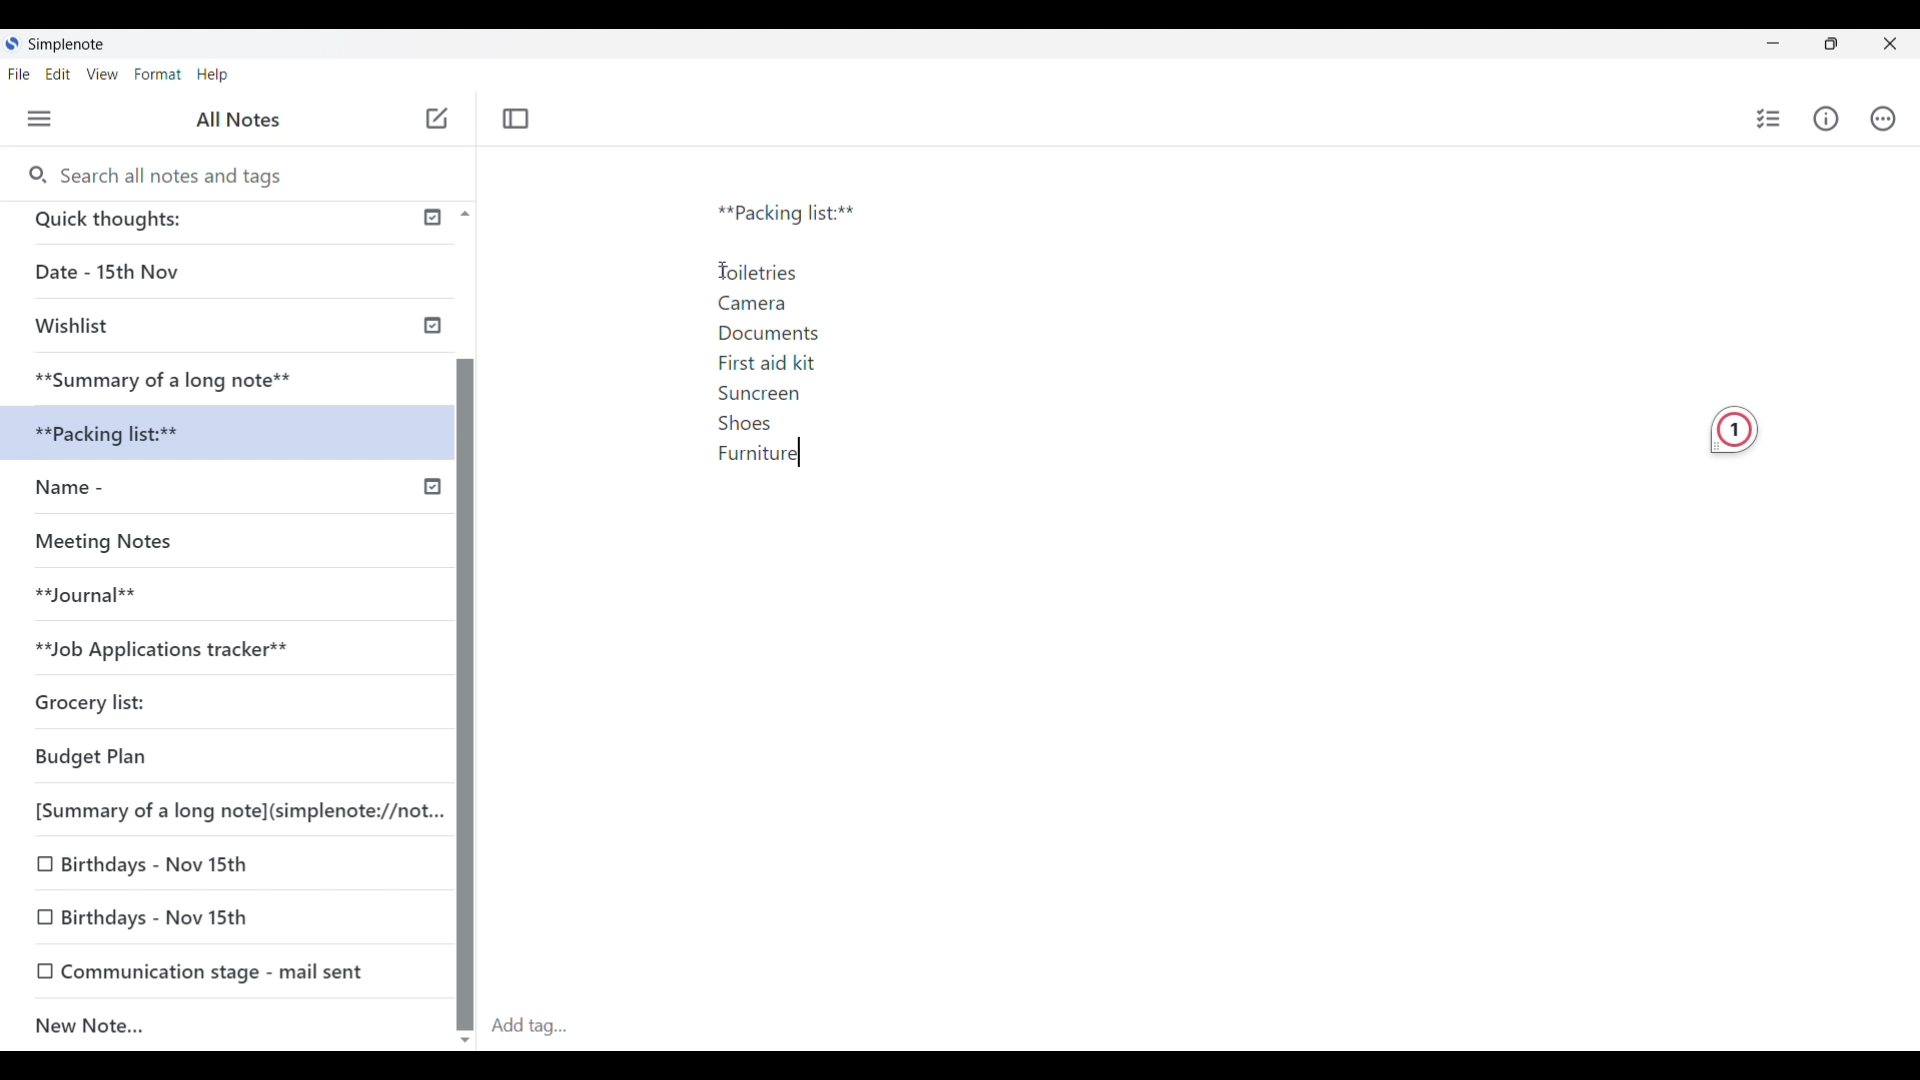  I want to click on New Note..., so click(204, 1022).